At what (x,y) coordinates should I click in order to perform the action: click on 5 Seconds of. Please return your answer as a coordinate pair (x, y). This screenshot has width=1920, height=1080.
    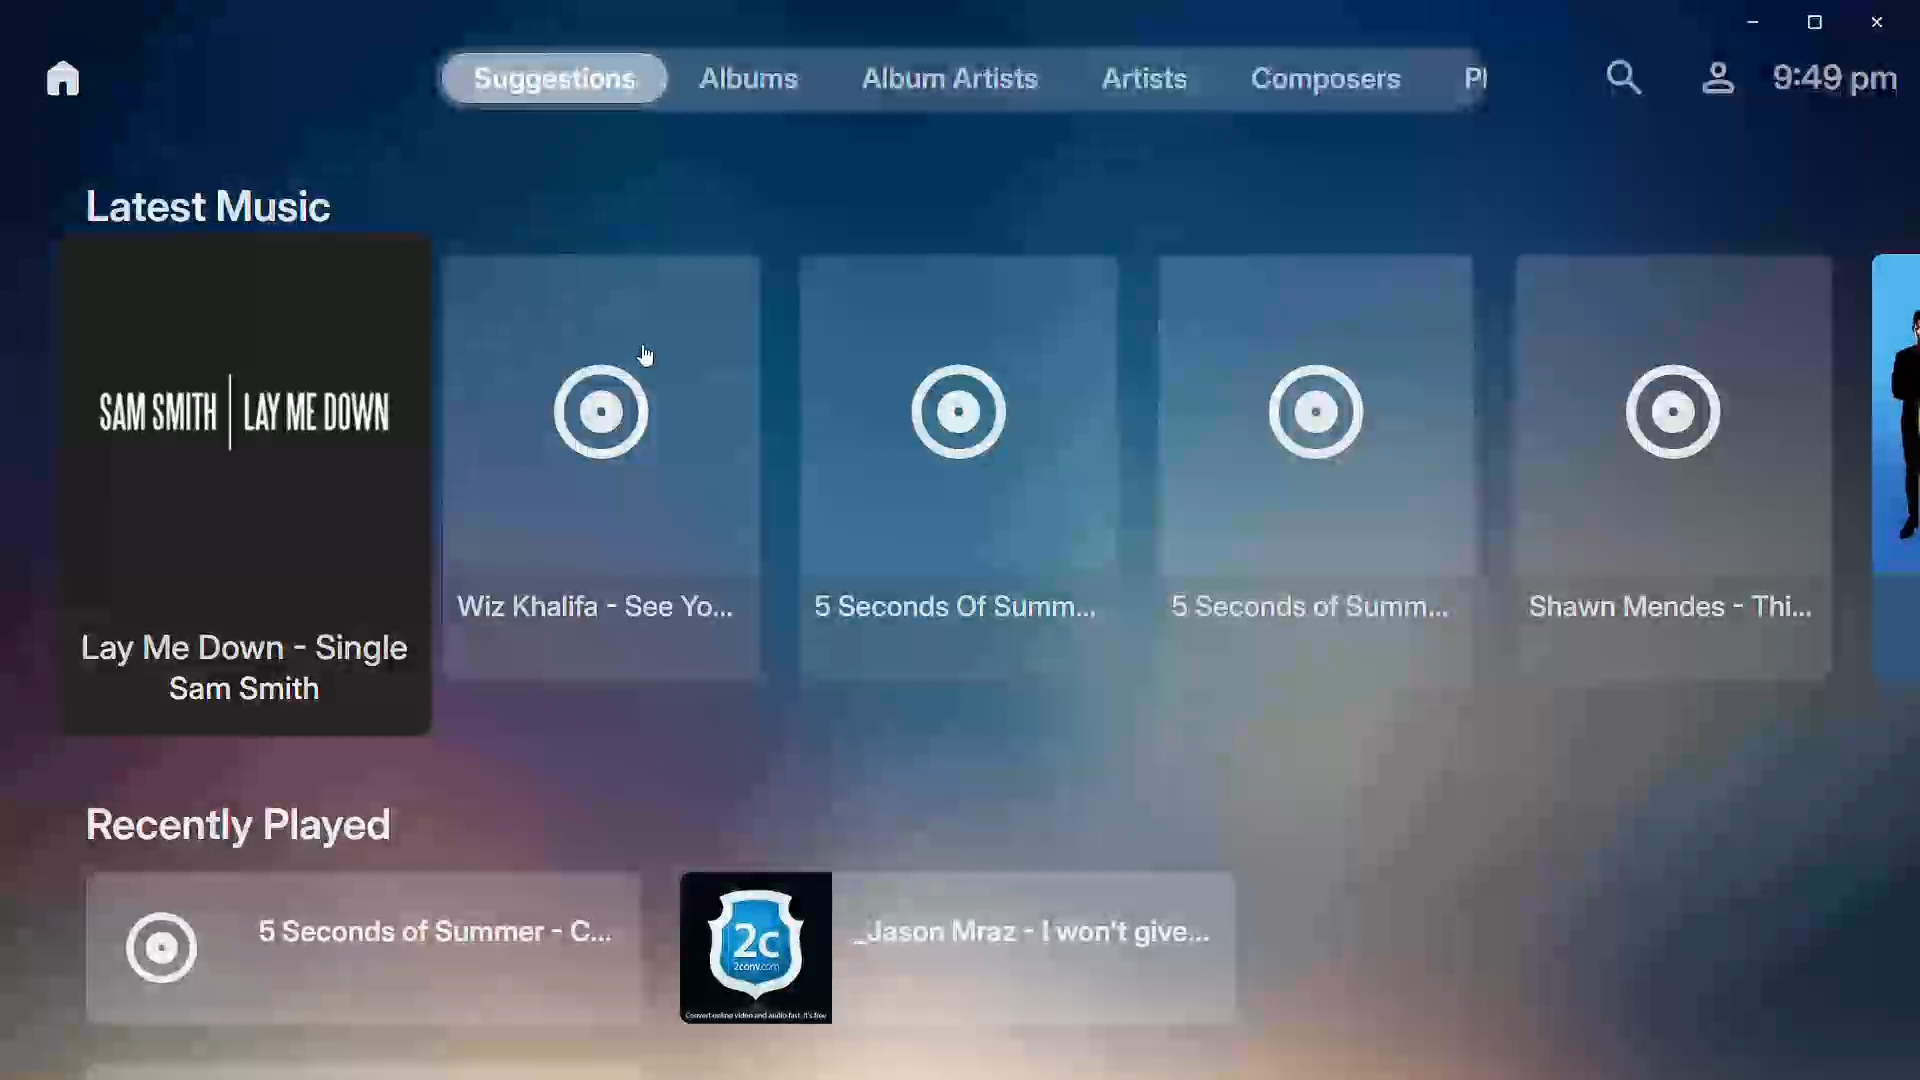
    Looking at the image, I should click on (1304, 461).